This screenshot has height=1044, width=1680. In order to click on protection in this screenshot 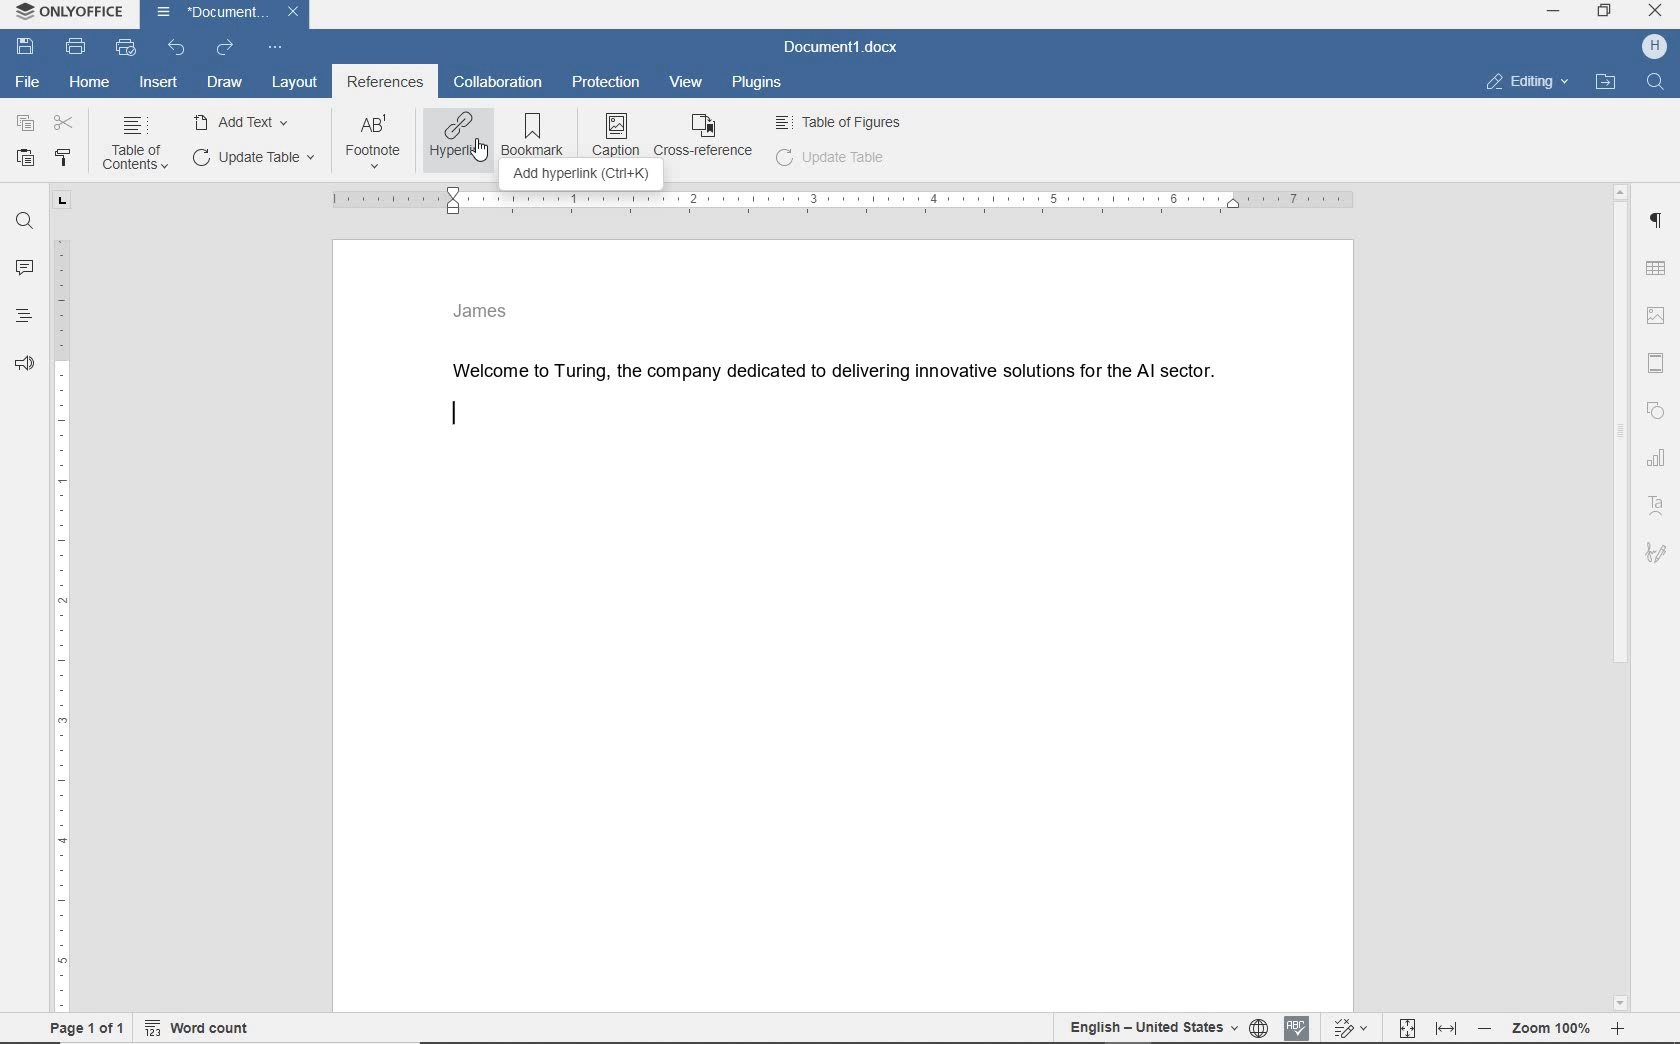, I will do `click(608, 84)`.